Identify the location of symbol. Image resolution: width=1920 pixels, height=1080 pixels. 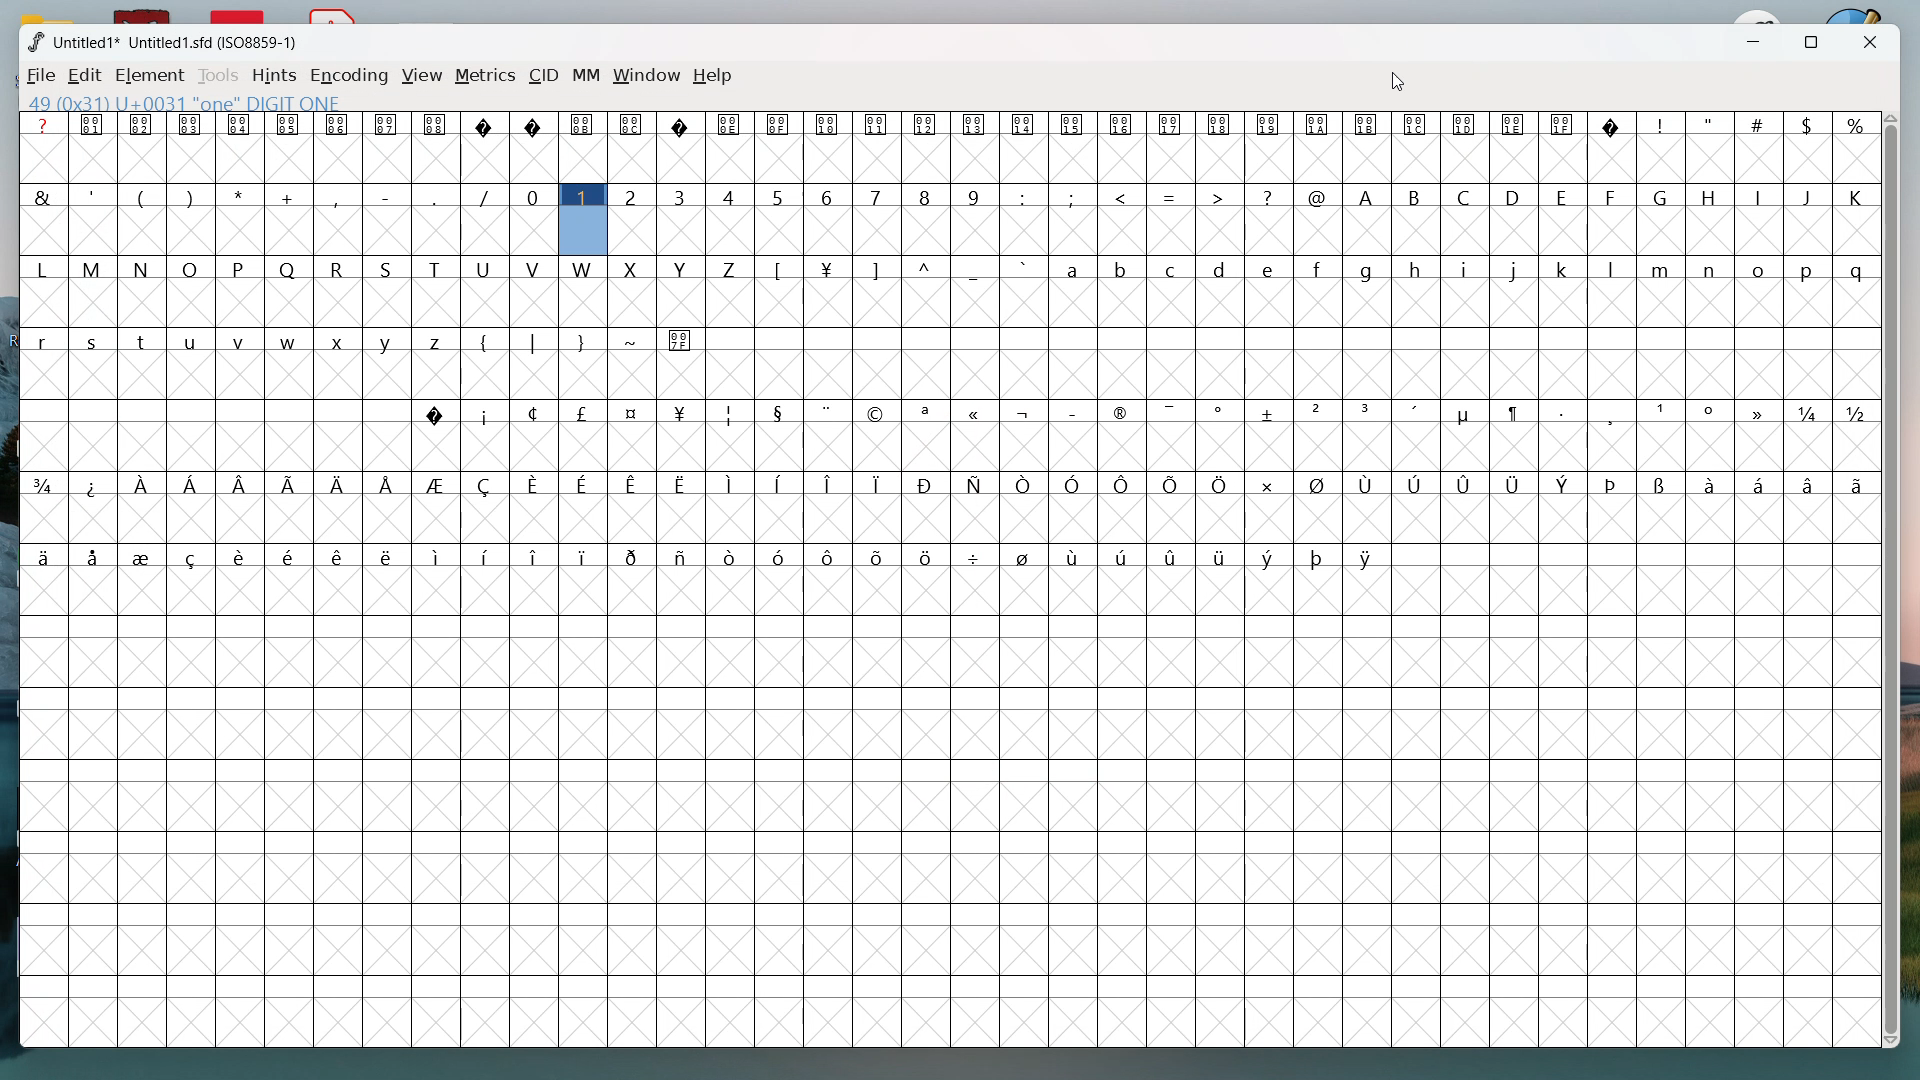
(926, 413).